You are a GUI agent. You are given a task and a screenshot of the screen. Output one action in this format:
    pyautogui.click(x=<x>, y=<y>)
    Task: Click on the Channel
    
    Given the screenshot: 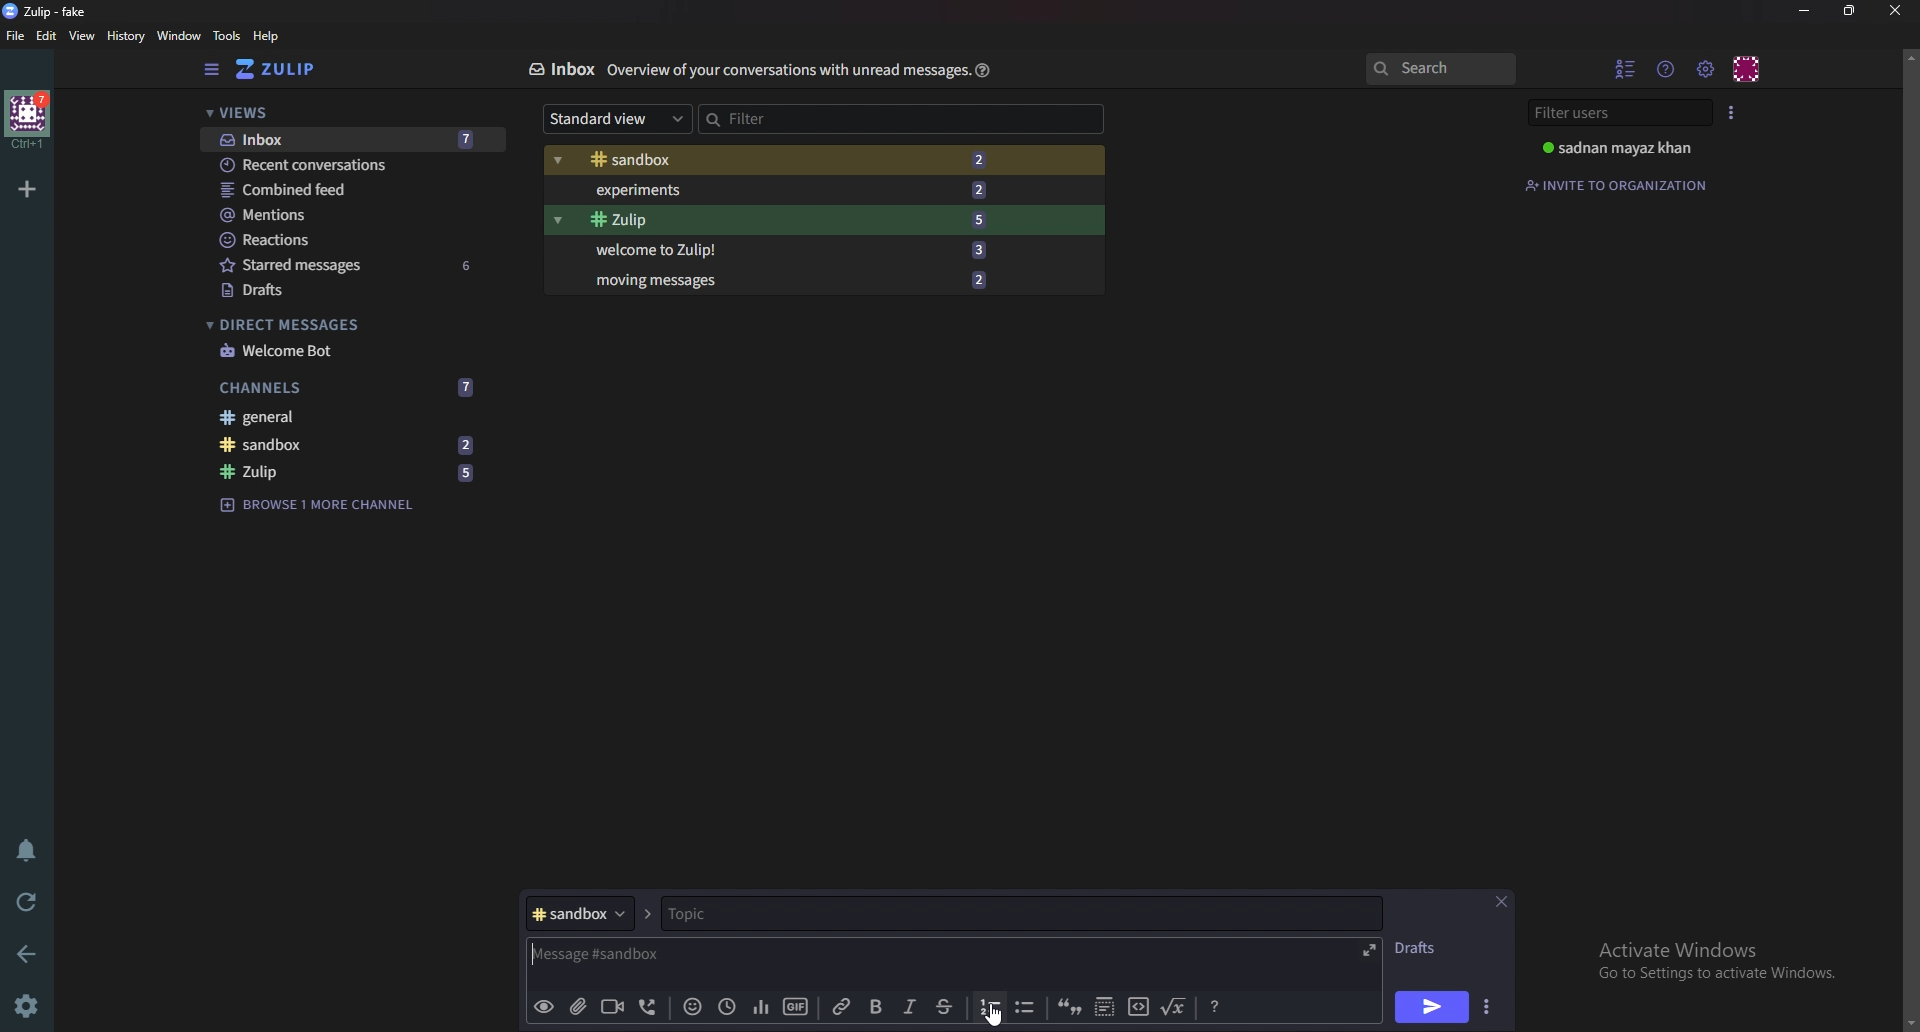 What is the action you would take?
    pyautogui.click(x=578, y=914)
    